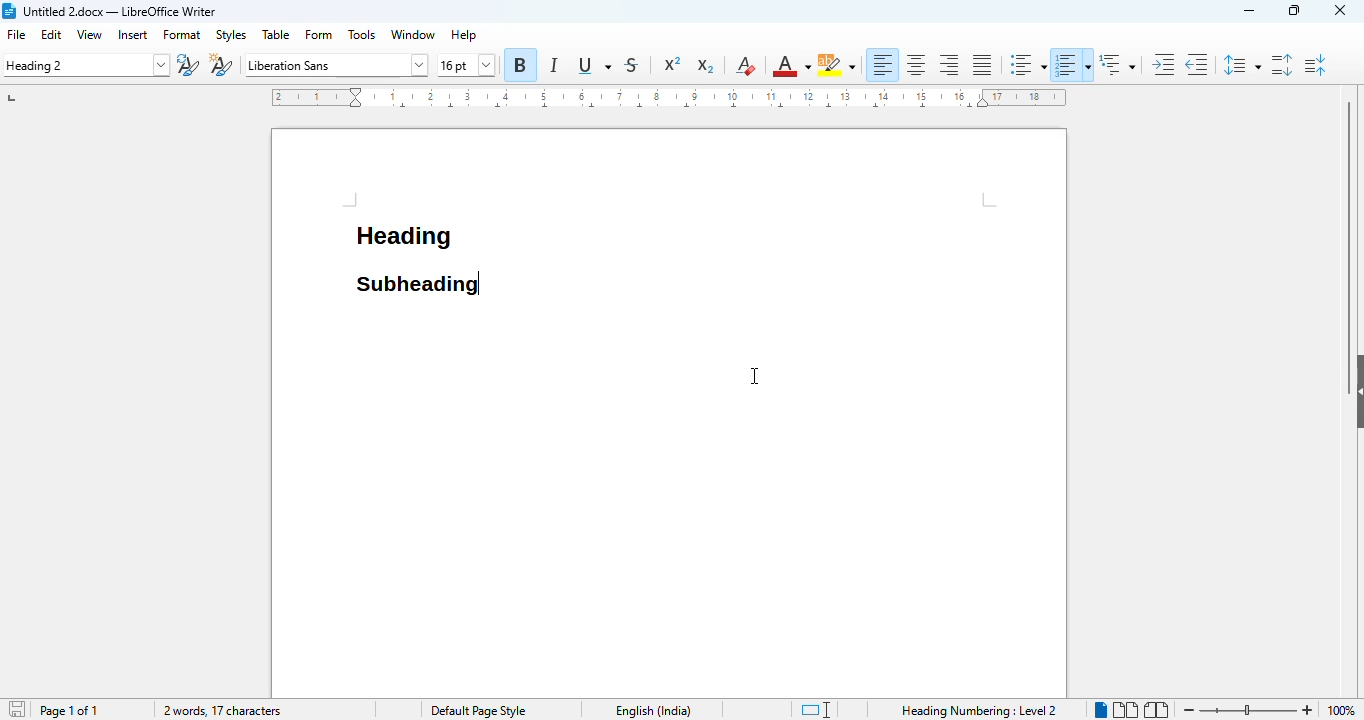  I want to click on show, so click(1355, 387).